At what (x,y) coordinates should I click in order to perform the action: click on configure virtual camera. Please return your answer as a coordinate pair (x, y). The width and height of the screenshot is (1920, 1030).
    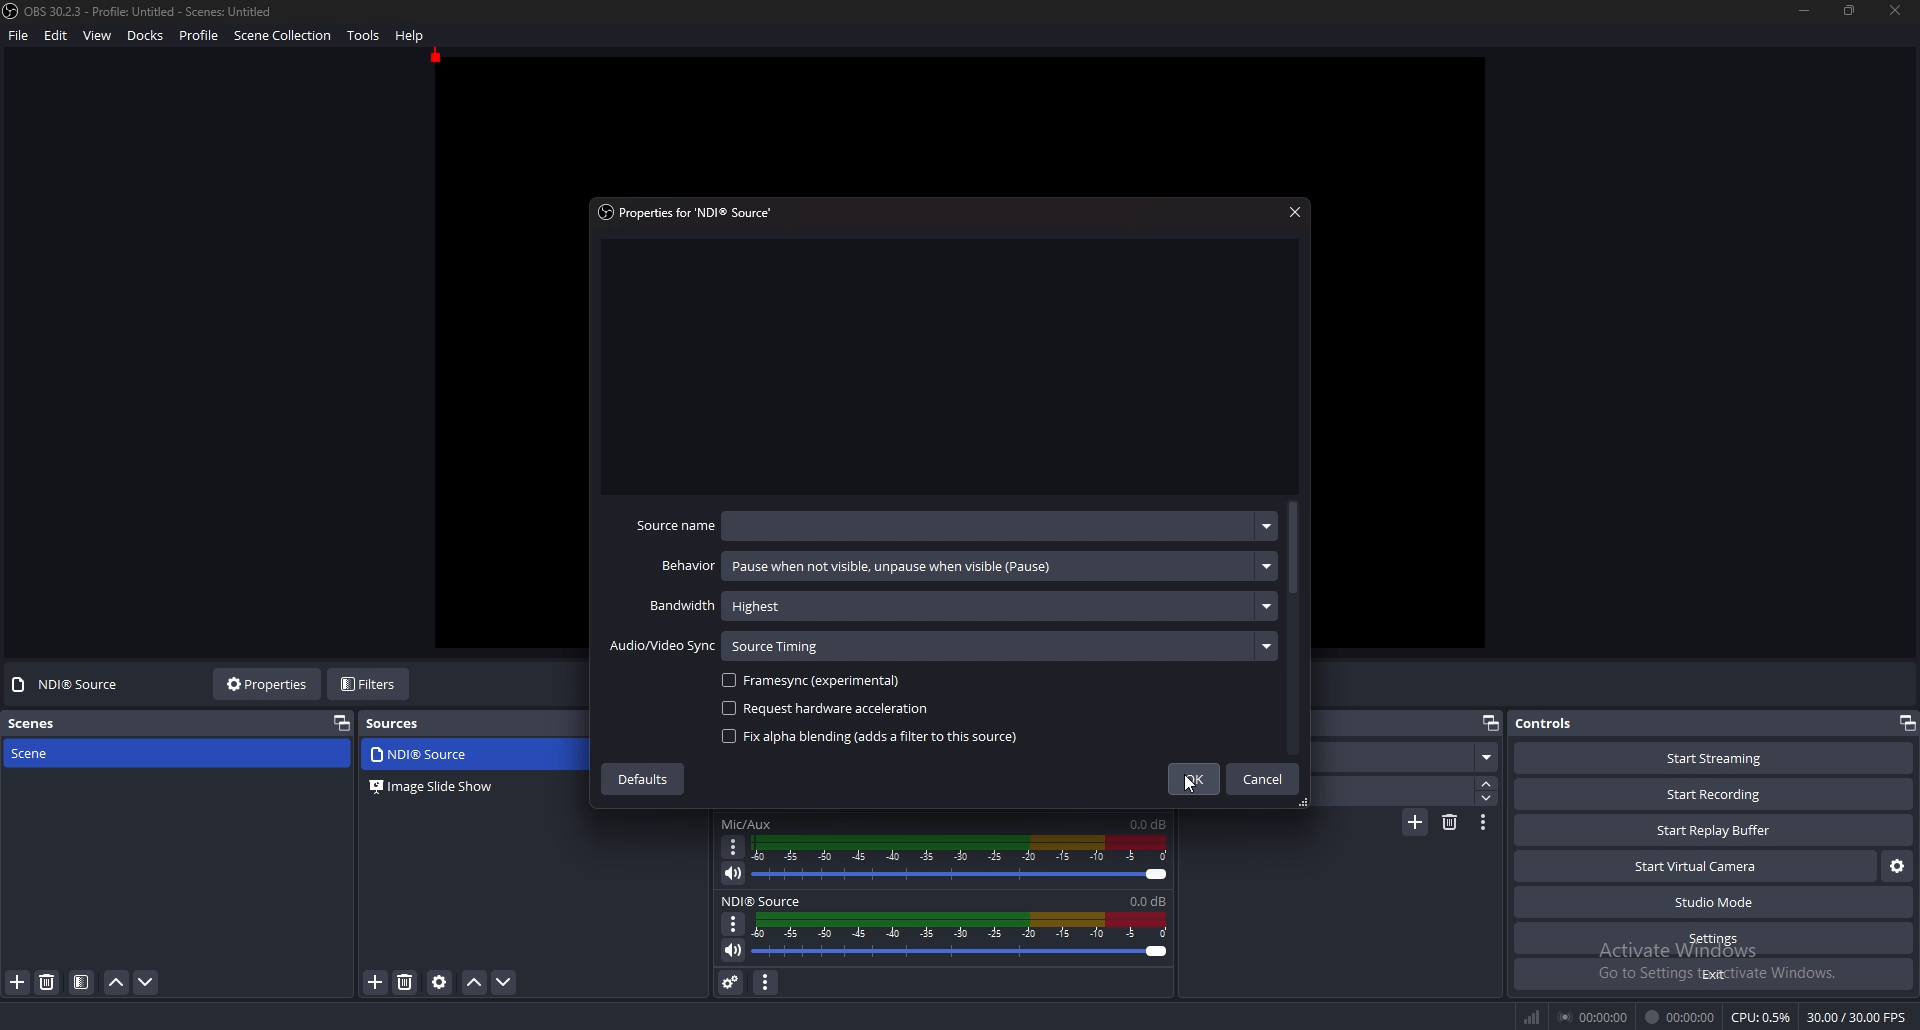
    Looking at the image, I should click on (1897, 866).